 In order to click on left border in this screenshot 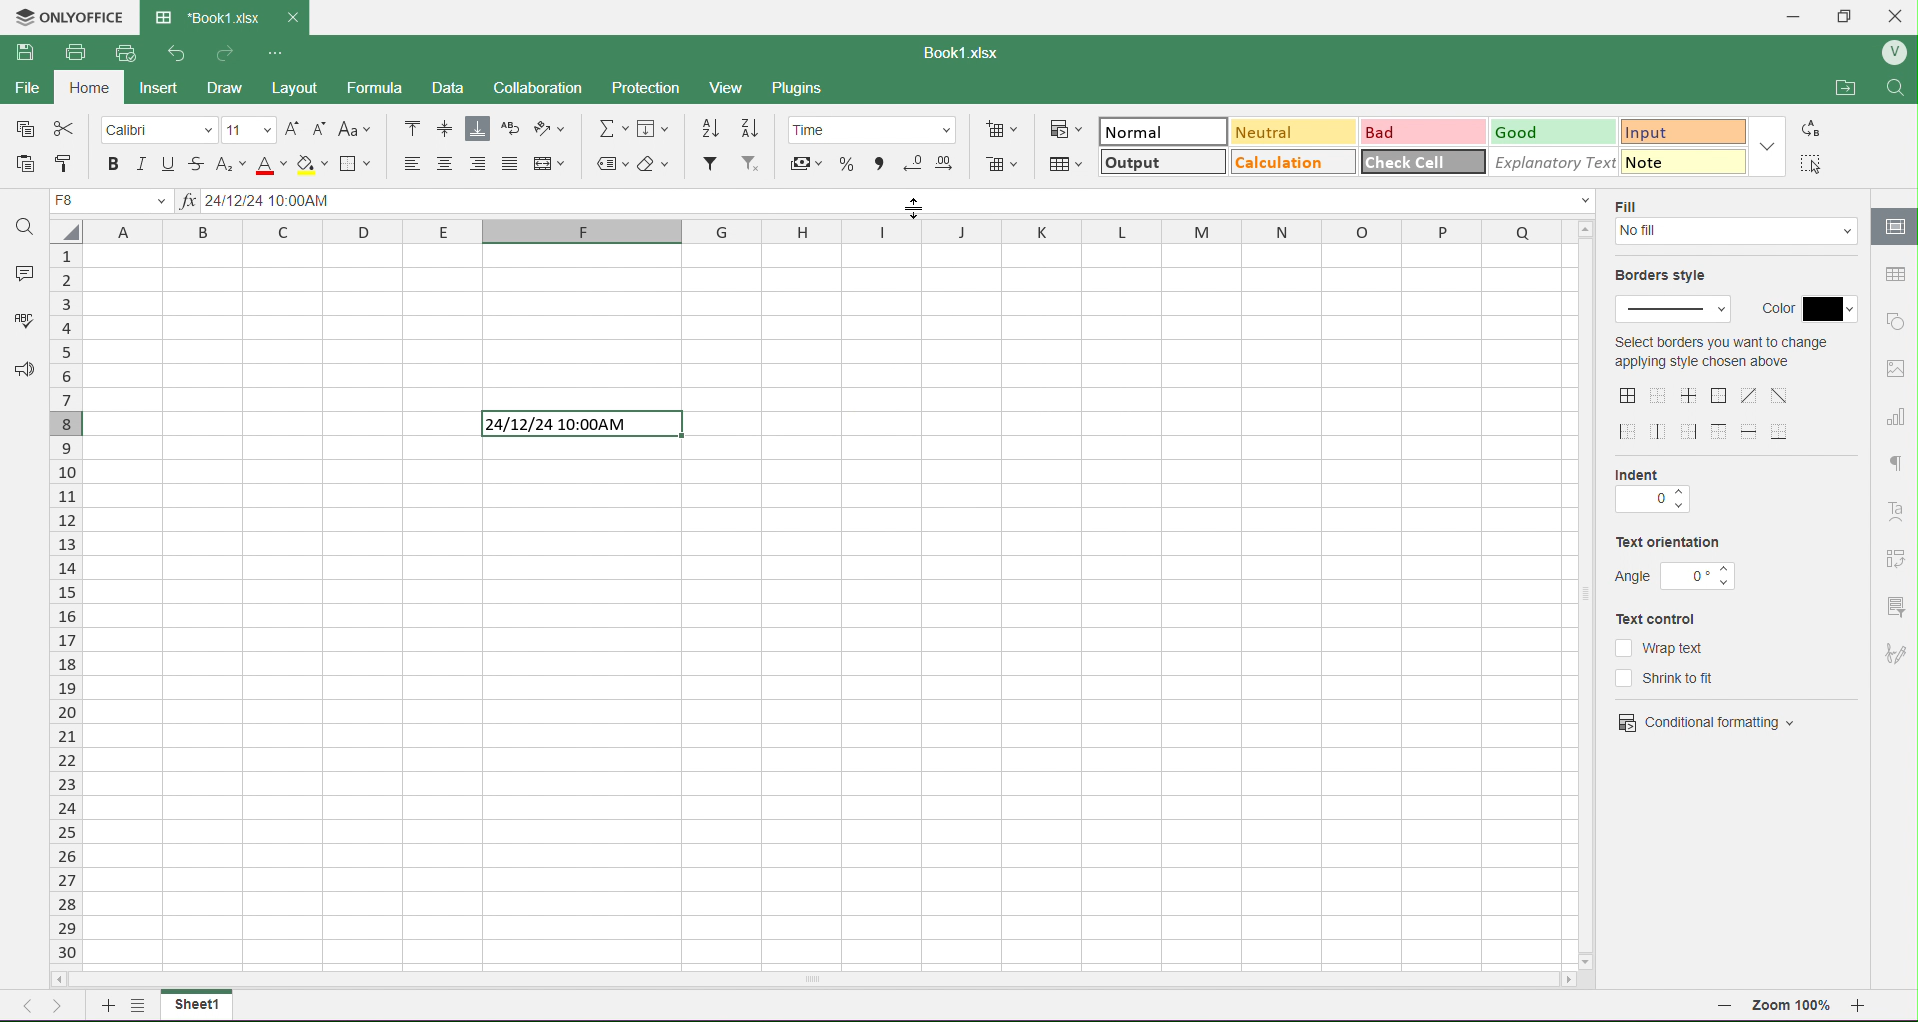, I will do `click(1630, 433)`.